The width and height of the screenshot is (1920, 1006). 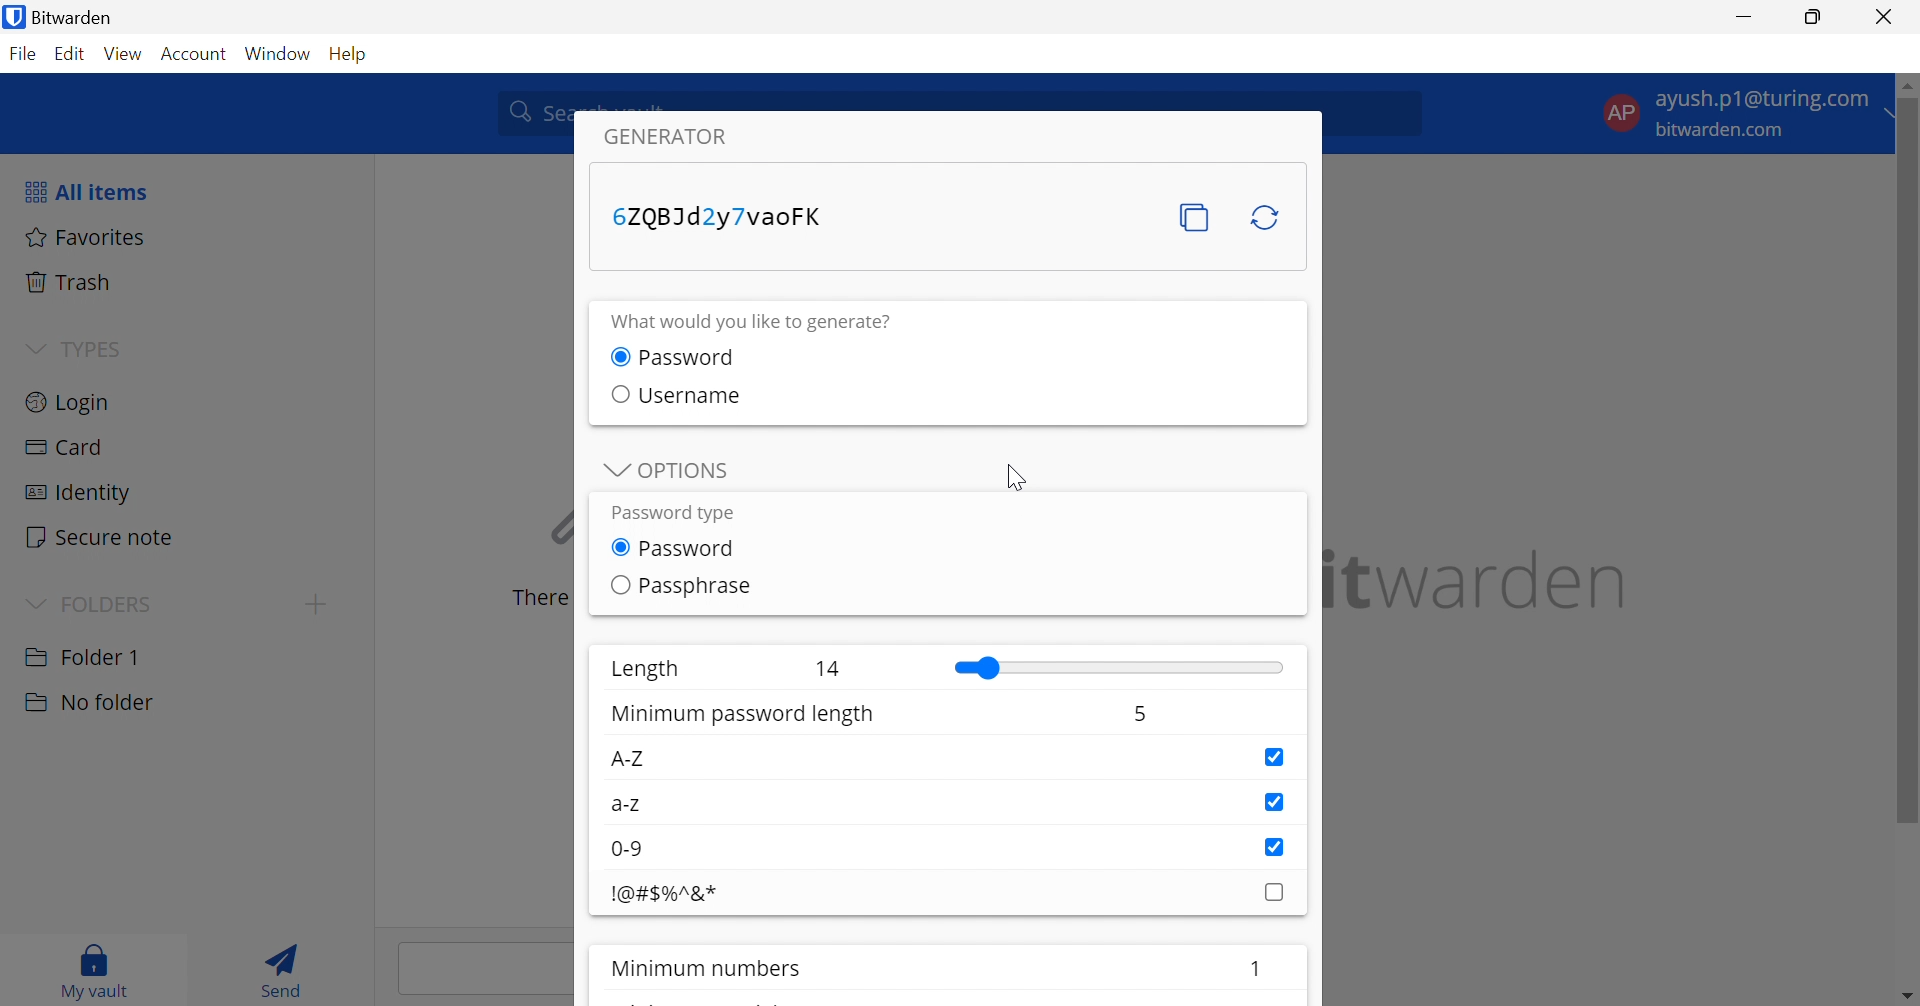 What do you see at coordinates (63, 17) in the screenshot?
I see `Bitwarden` at bounding box center [63, 17].